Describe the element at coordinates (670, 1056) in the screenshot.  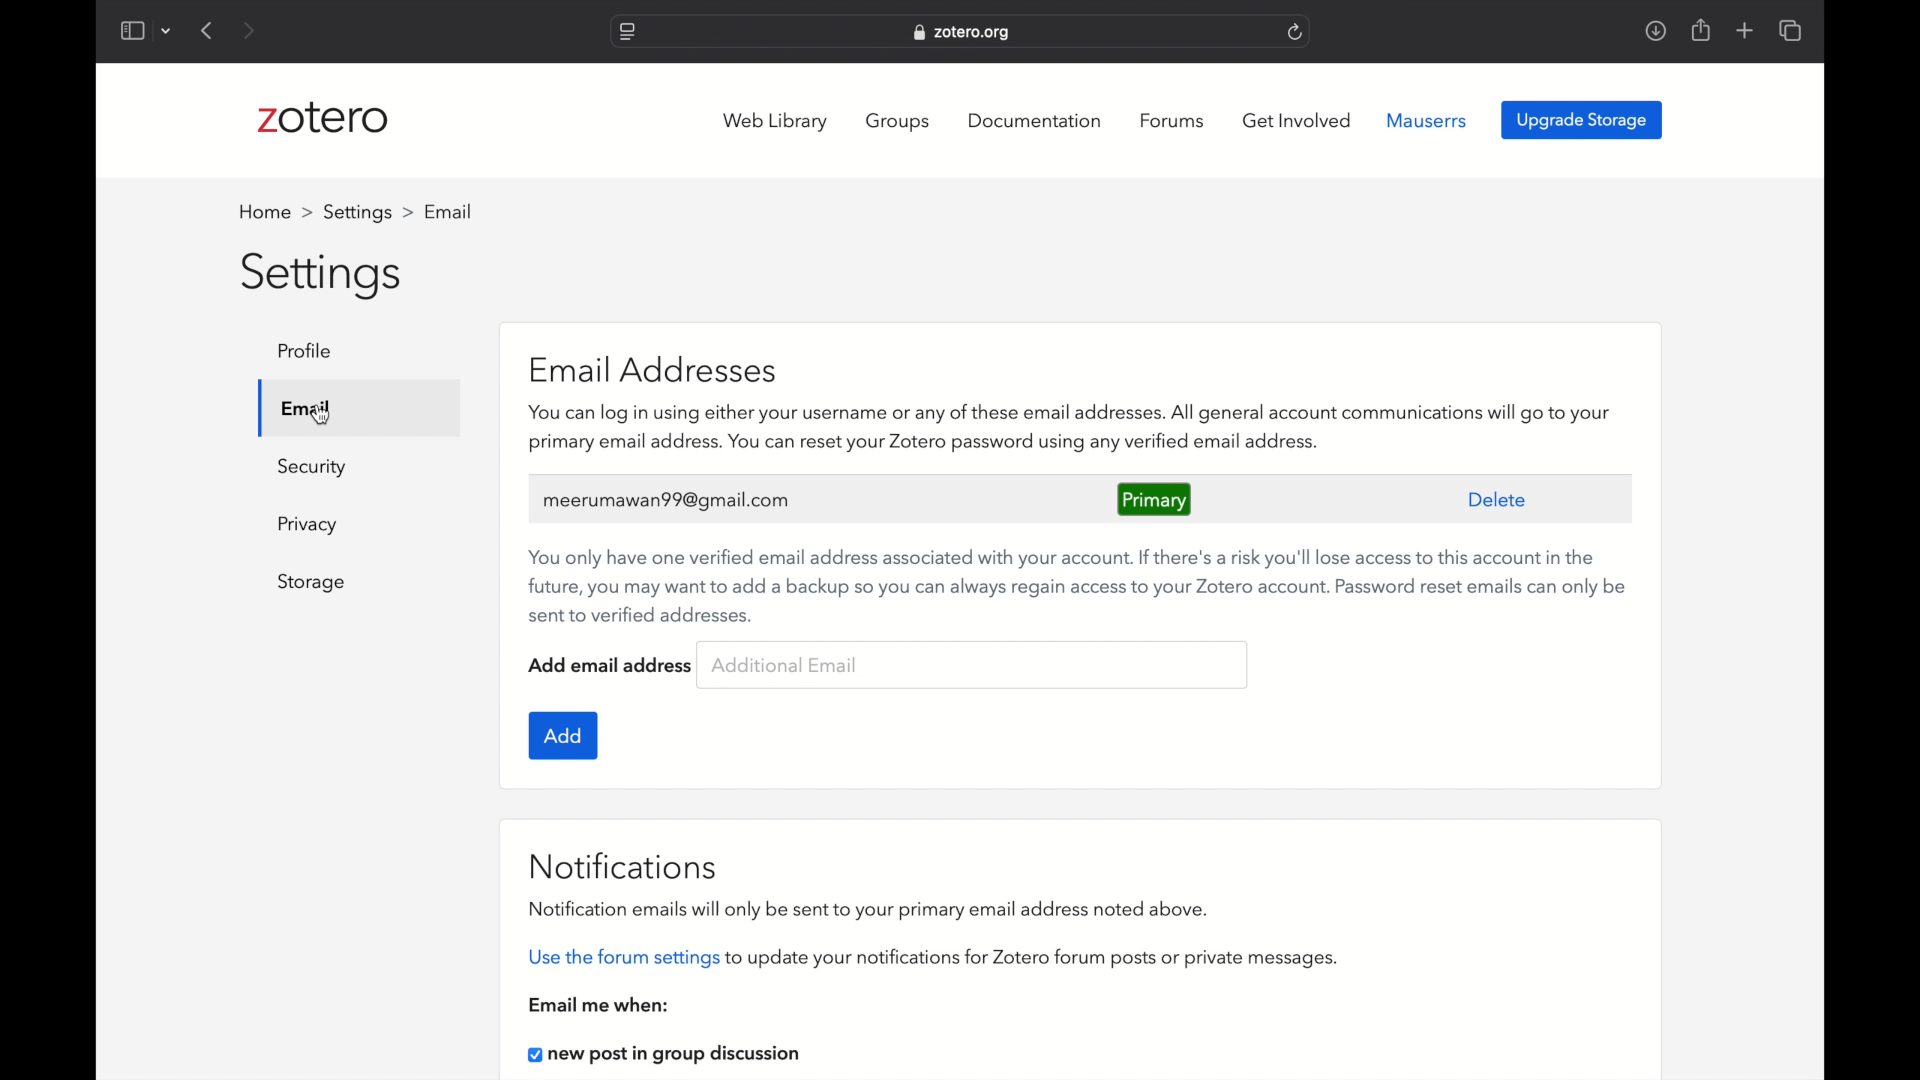
I see `new post in group discussion` at that location.